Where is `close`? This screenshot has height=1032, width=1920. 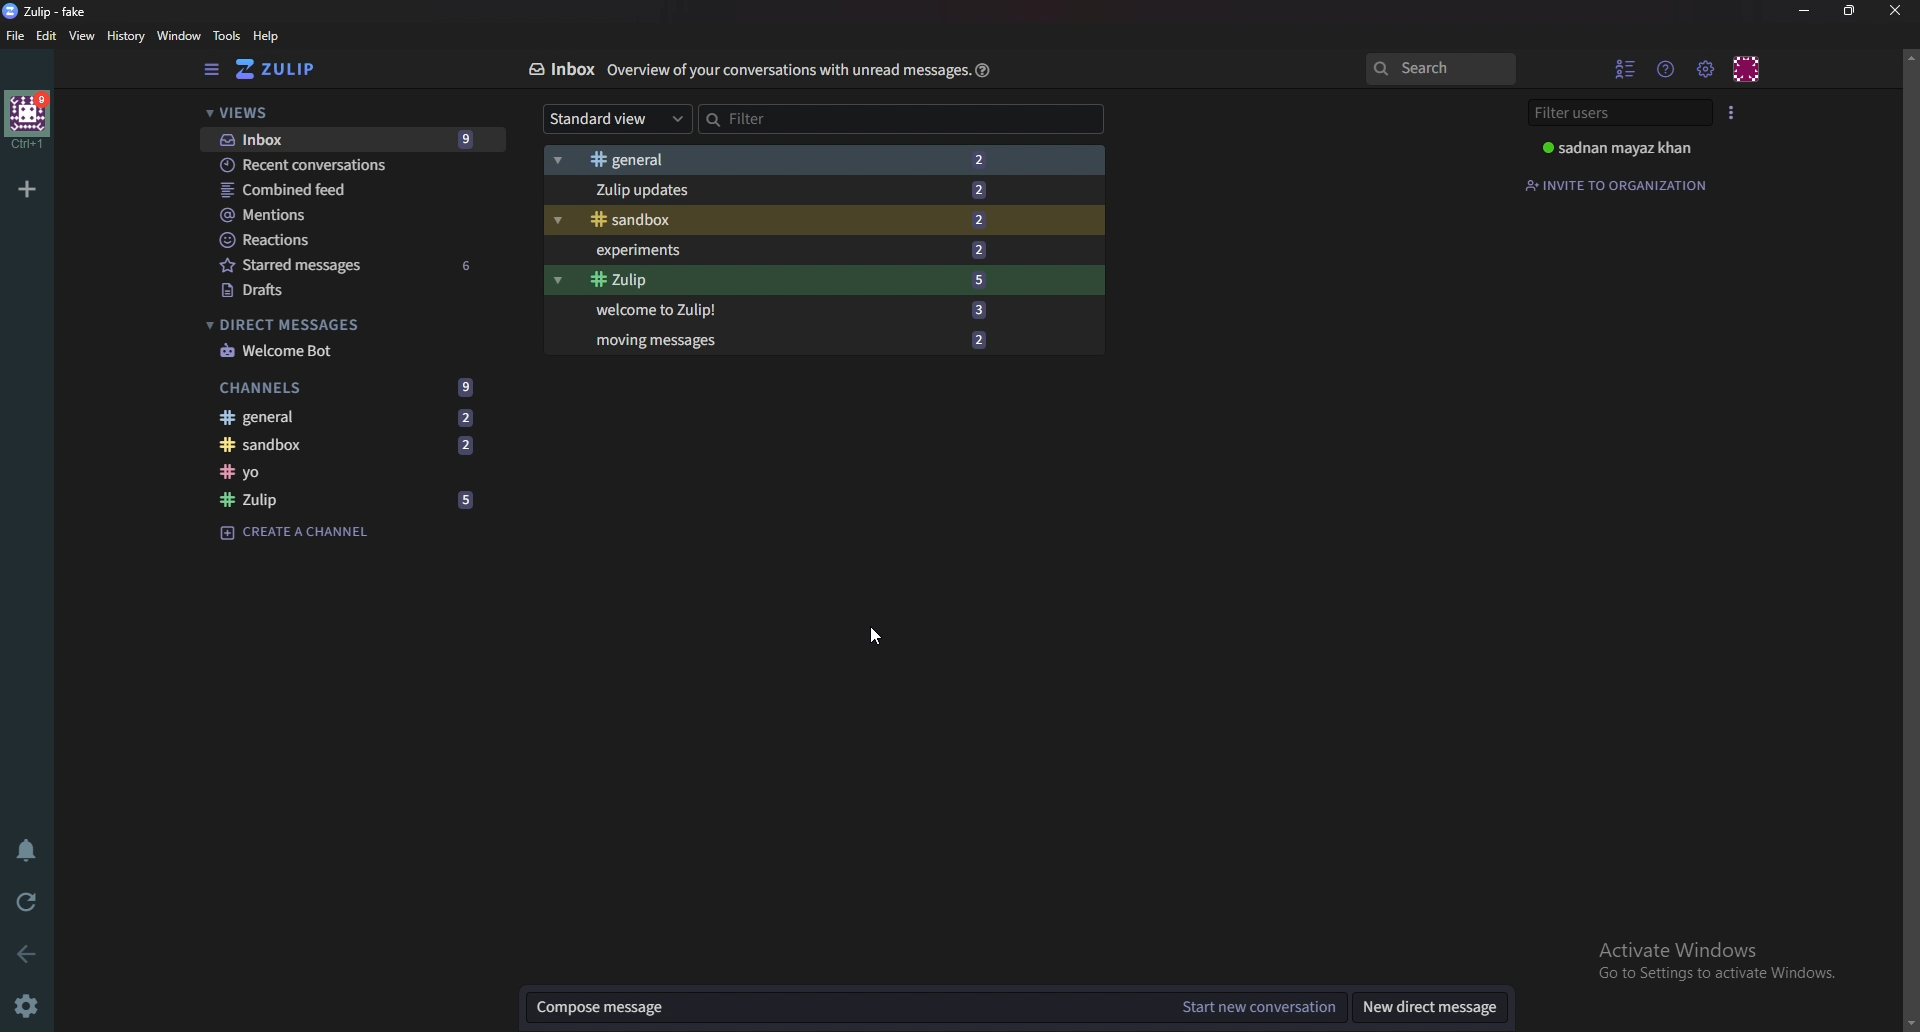 close is located at coordinates (1895, 11).